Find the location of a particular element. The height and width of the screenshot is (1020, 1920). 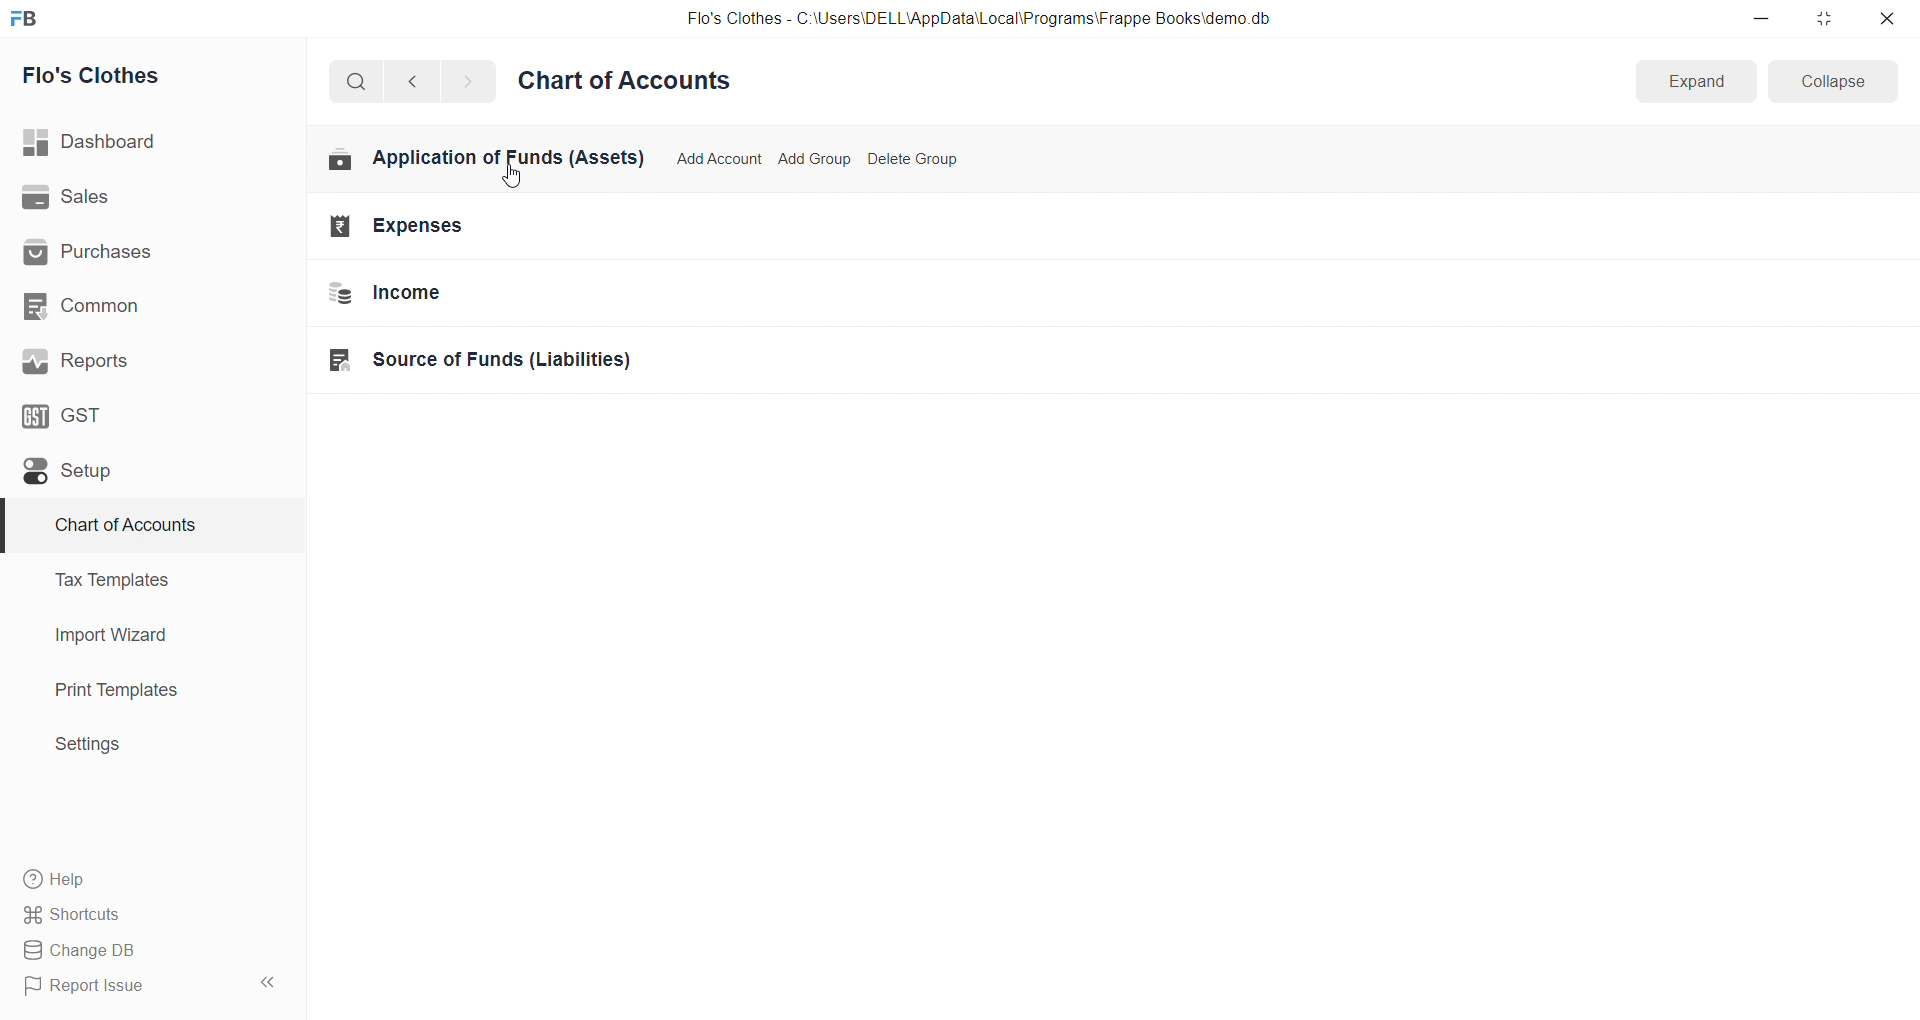

Flo's Clothes - C:\Users\DELL\AppData\Local\Programs\Frappe Books\demo.db is located at coordinates (979, 19).